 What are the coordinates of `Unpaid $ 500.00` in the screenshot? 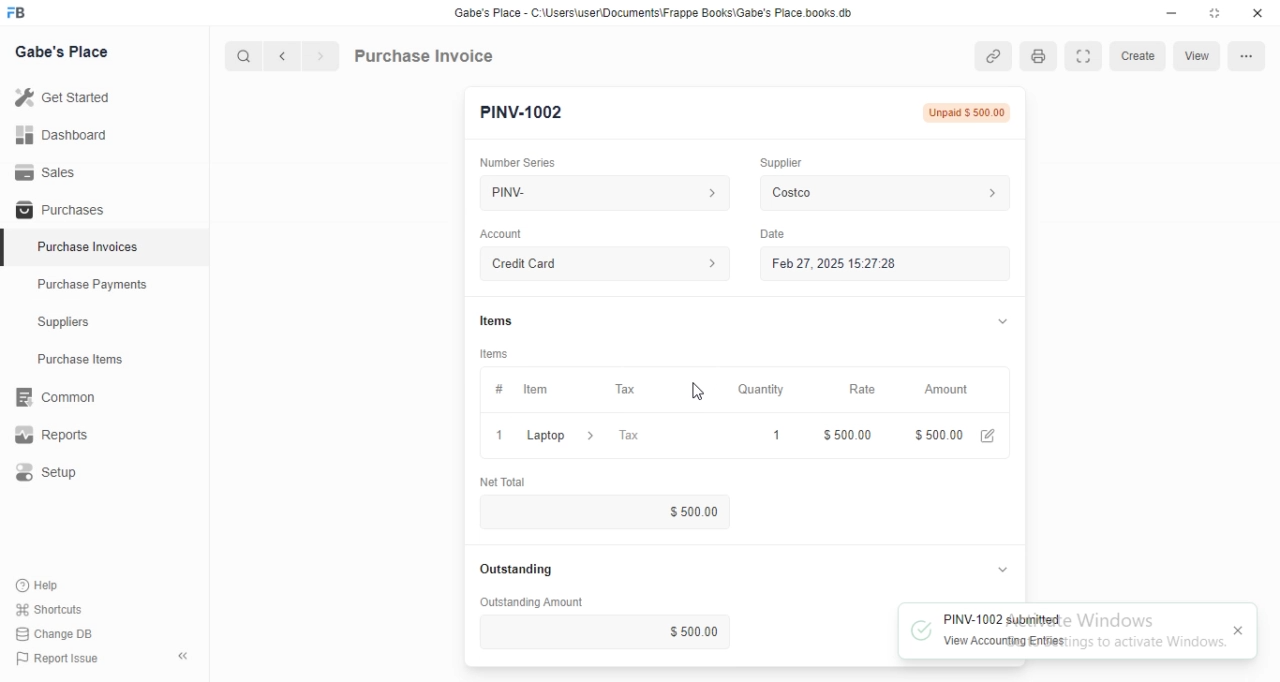 It's located at (966, 113).